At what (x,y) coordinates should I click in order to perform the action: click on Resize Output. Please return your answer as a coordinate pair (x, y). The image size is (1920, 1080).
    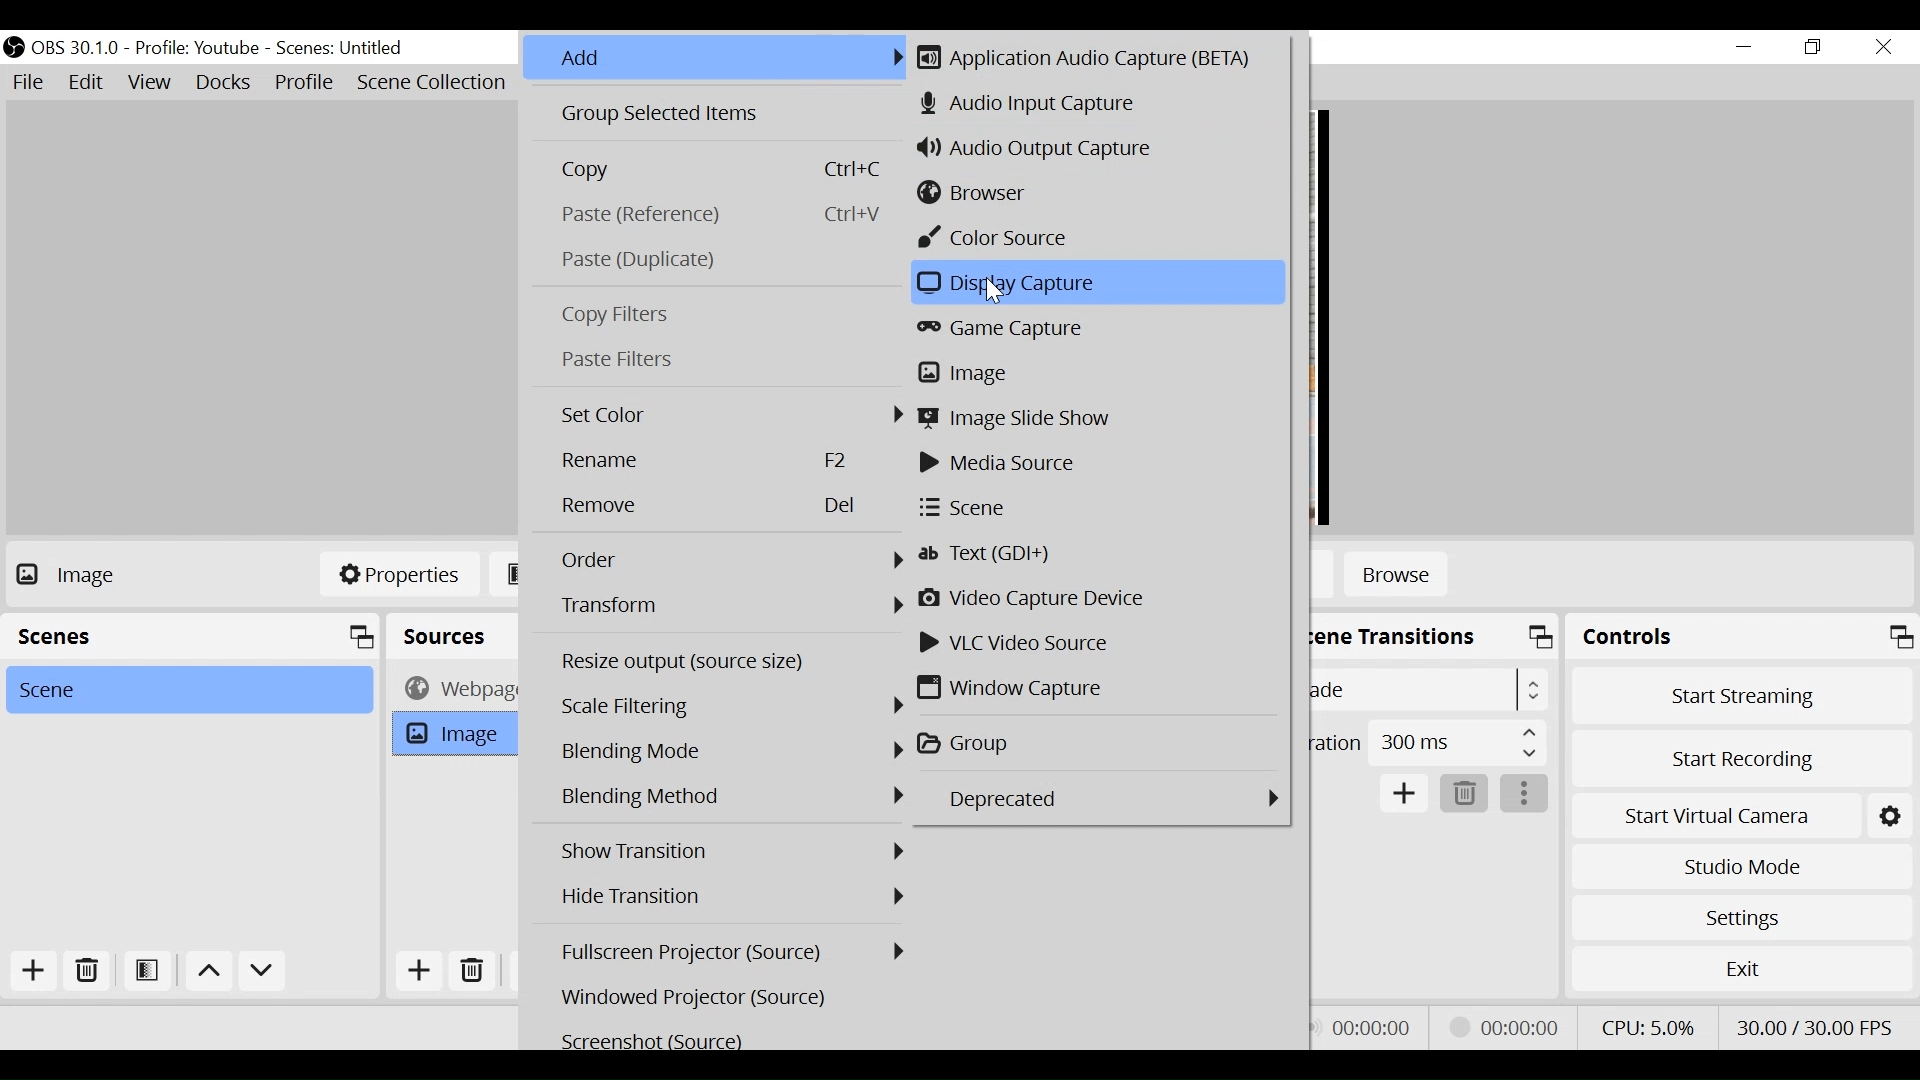
    Looking at the image, I should click on (730, 663).